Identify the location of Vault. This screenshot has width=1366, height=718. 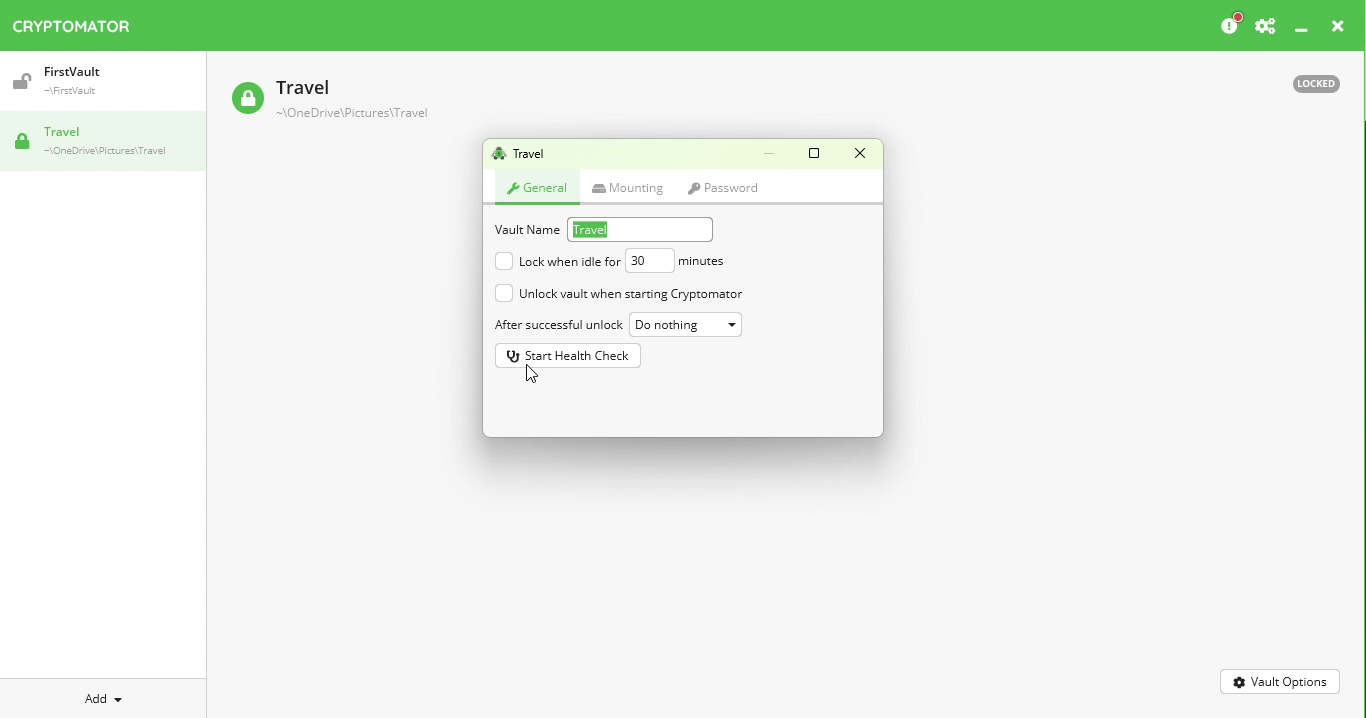
(93, 141).